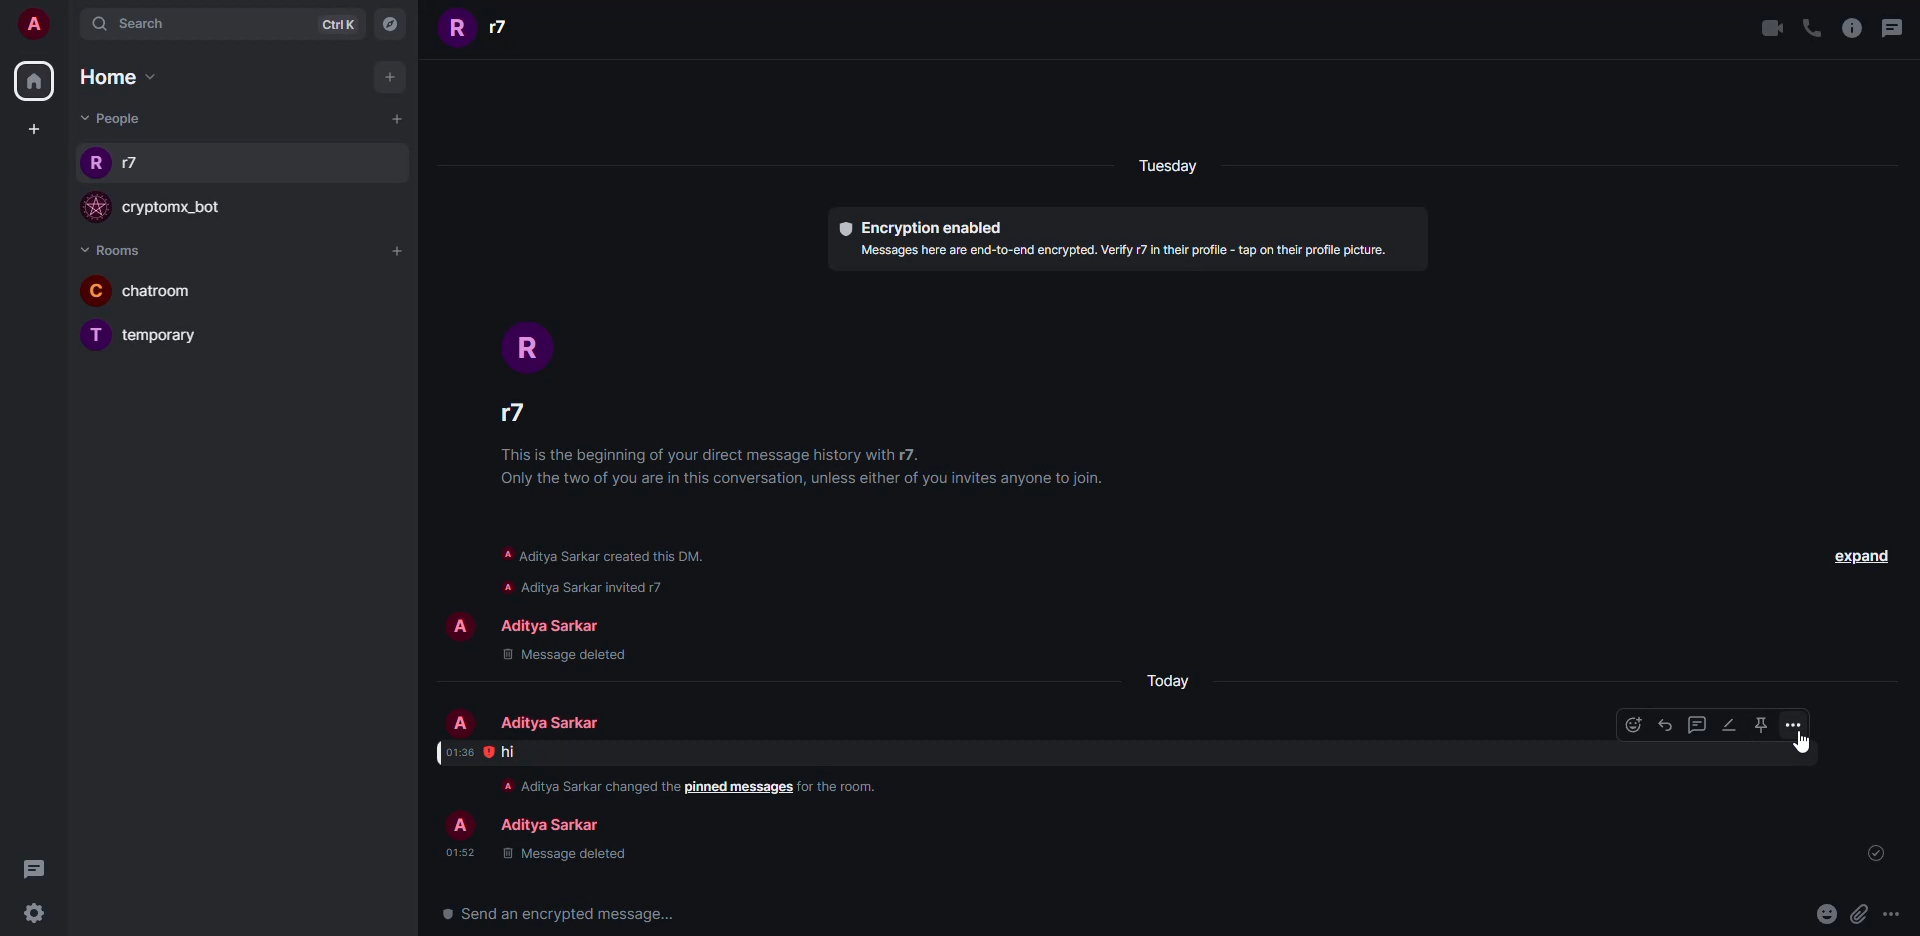 The height and width of the screenshot is (936, 1920). Describe the element at coordinates (914, 226) in the screenshot. I see `encryption enabled` at that location.